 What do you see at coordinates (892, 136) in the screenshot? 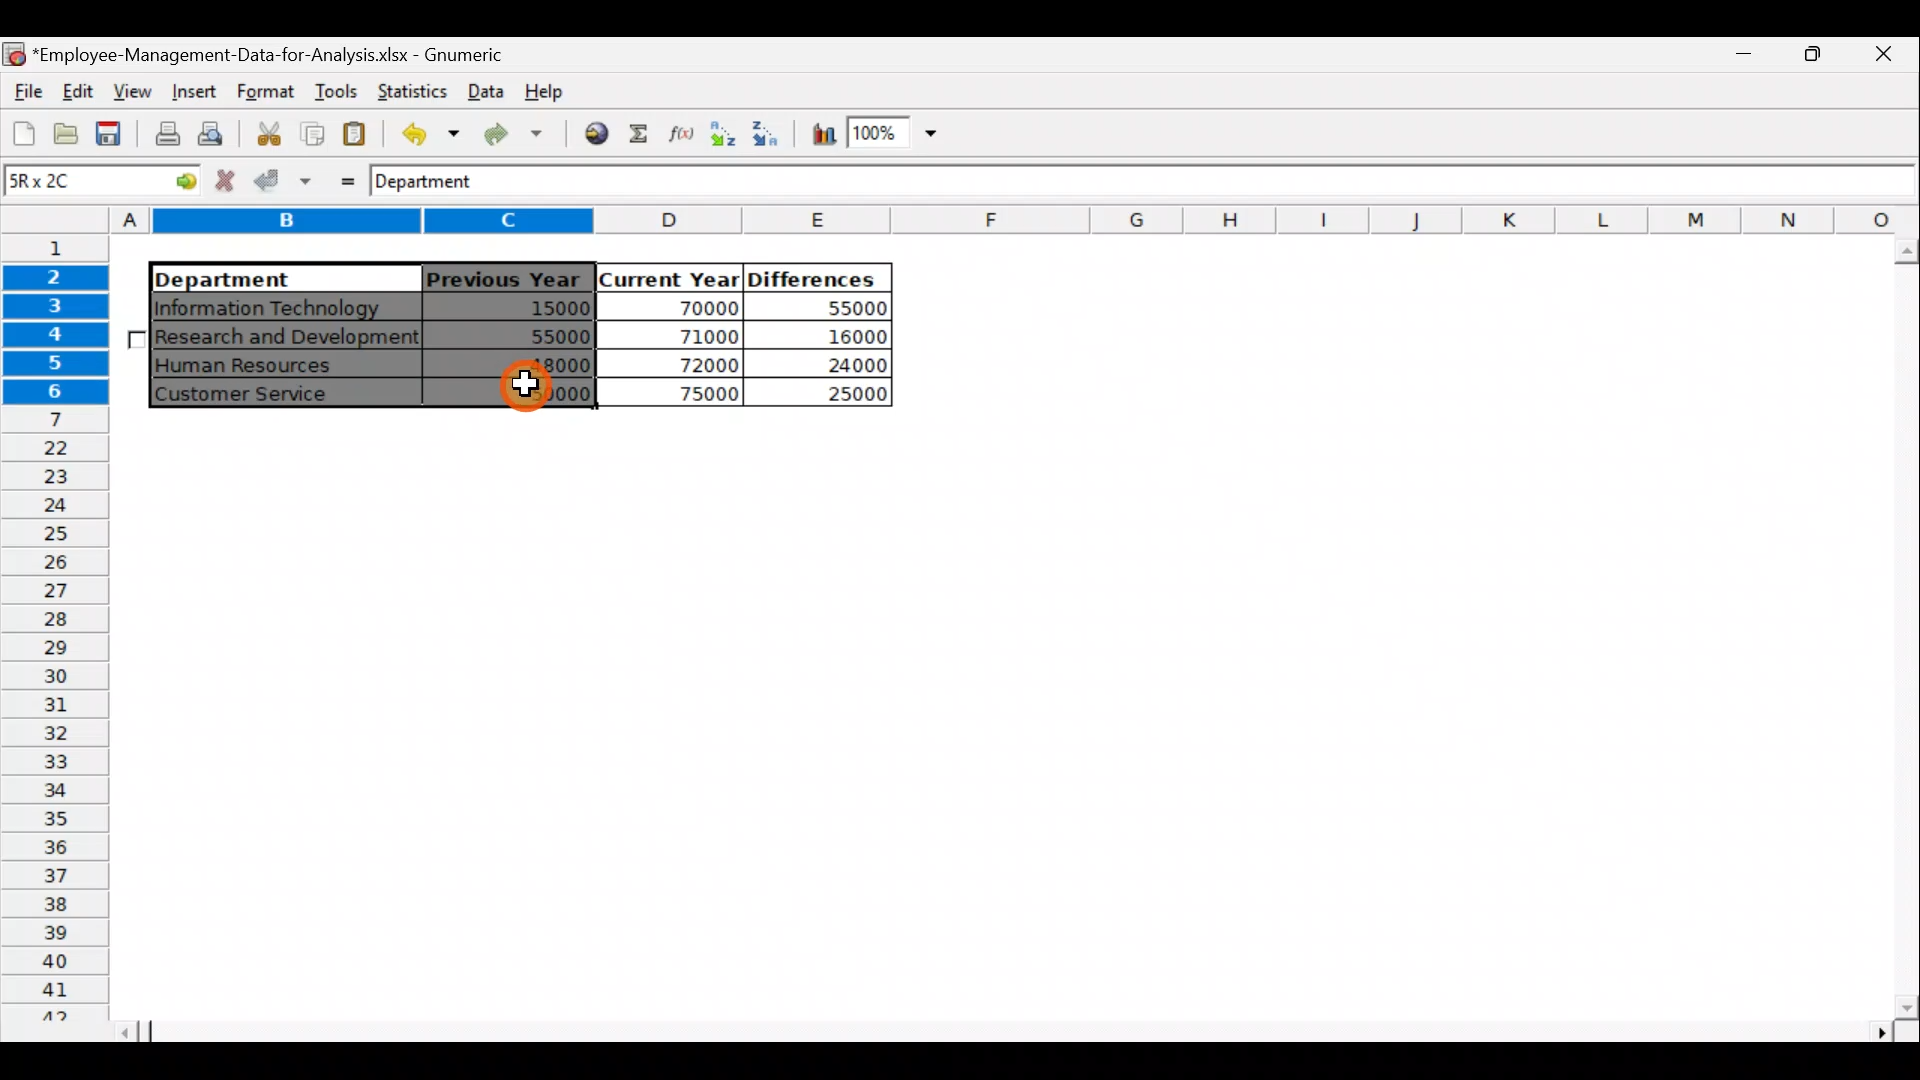
I see `Zoom` at bounding box center [892, 136].